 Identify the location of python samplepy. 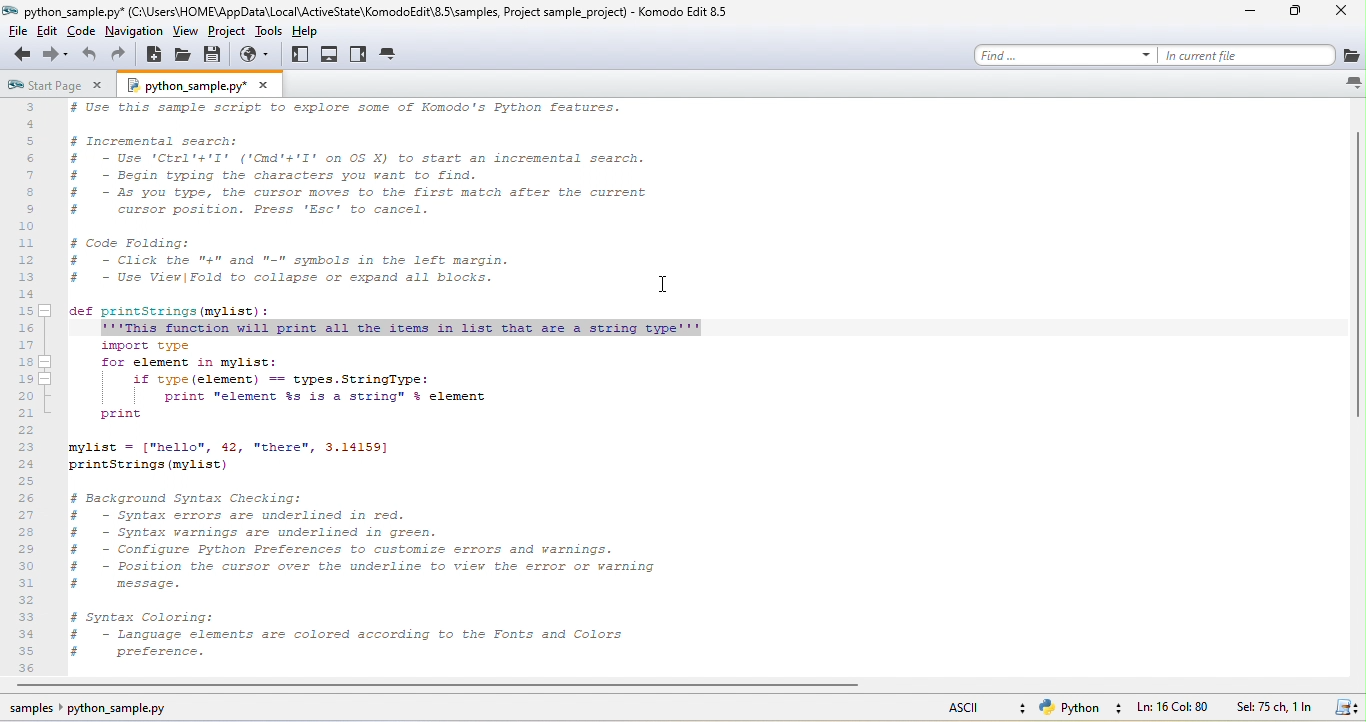
(182, 87).